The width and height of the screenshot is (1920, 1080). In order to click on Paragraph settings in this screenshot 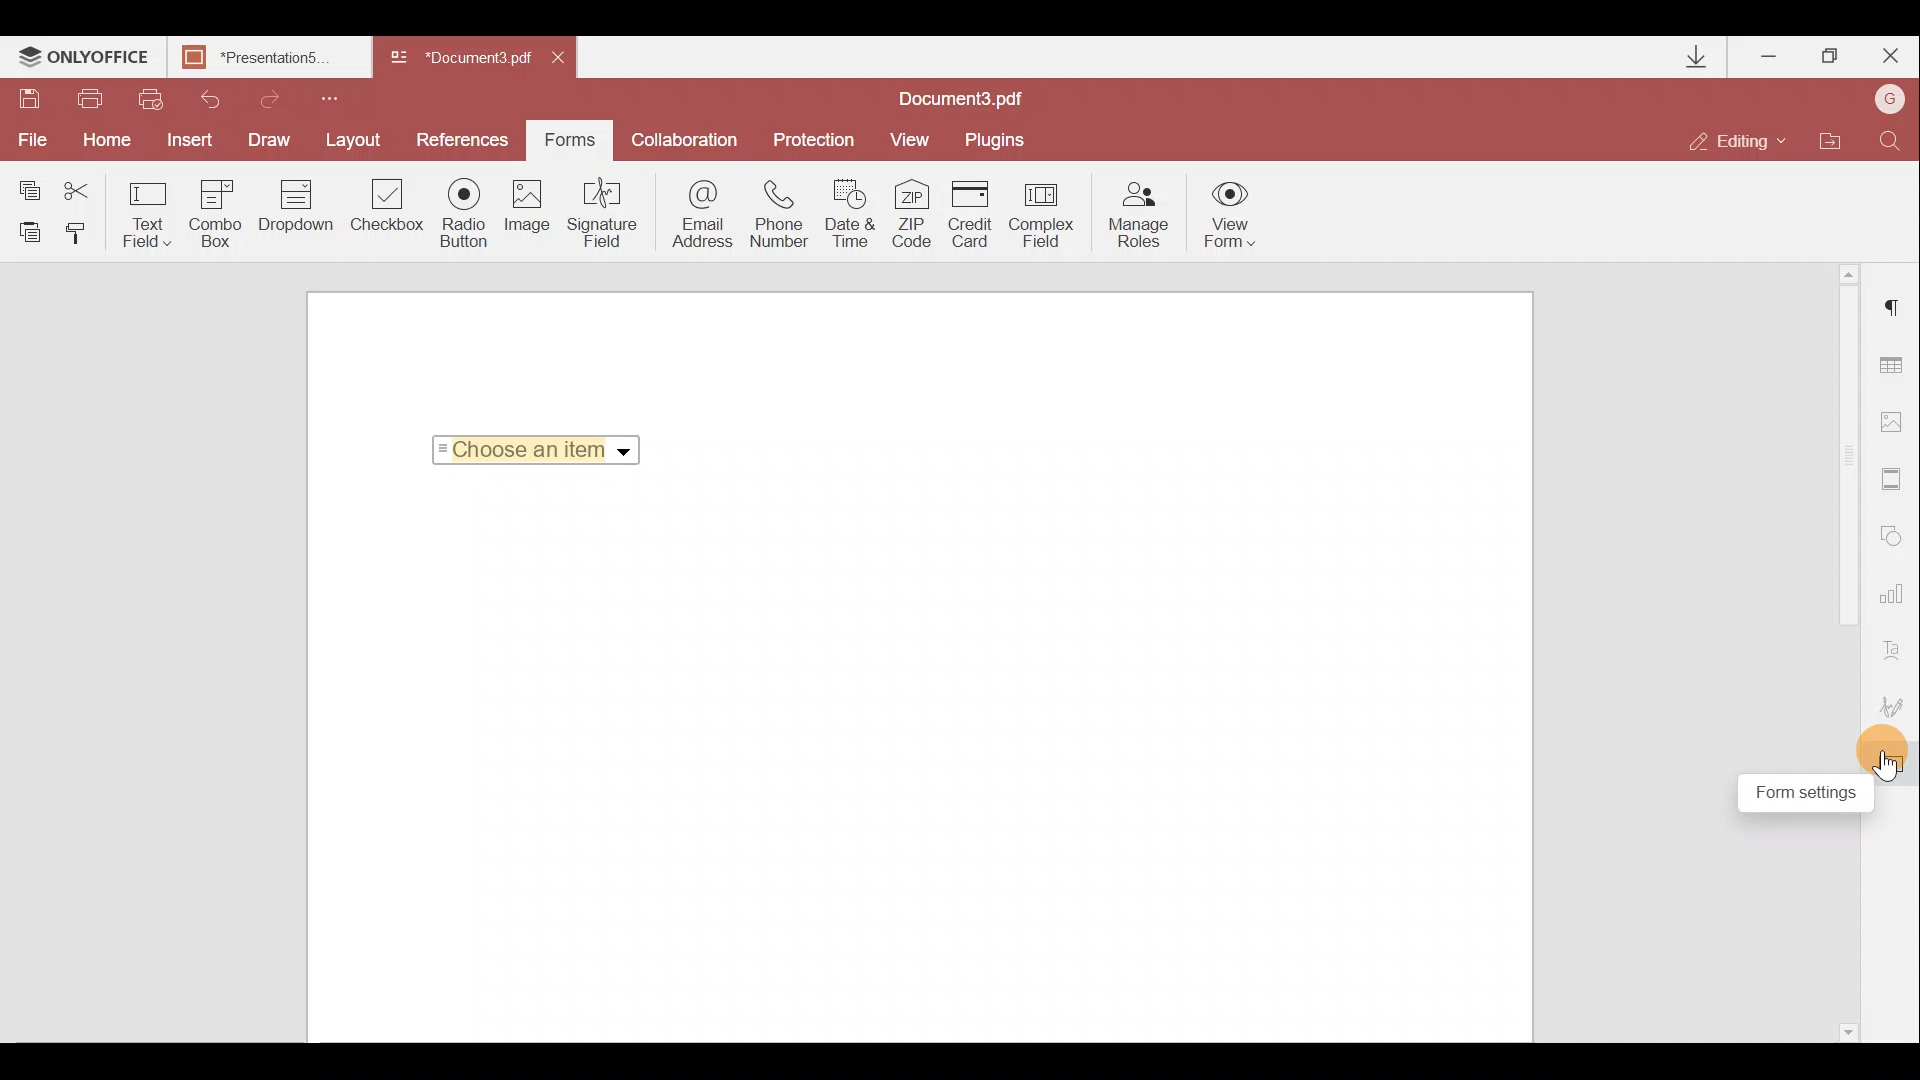, I will do `click(1896, 301)`.